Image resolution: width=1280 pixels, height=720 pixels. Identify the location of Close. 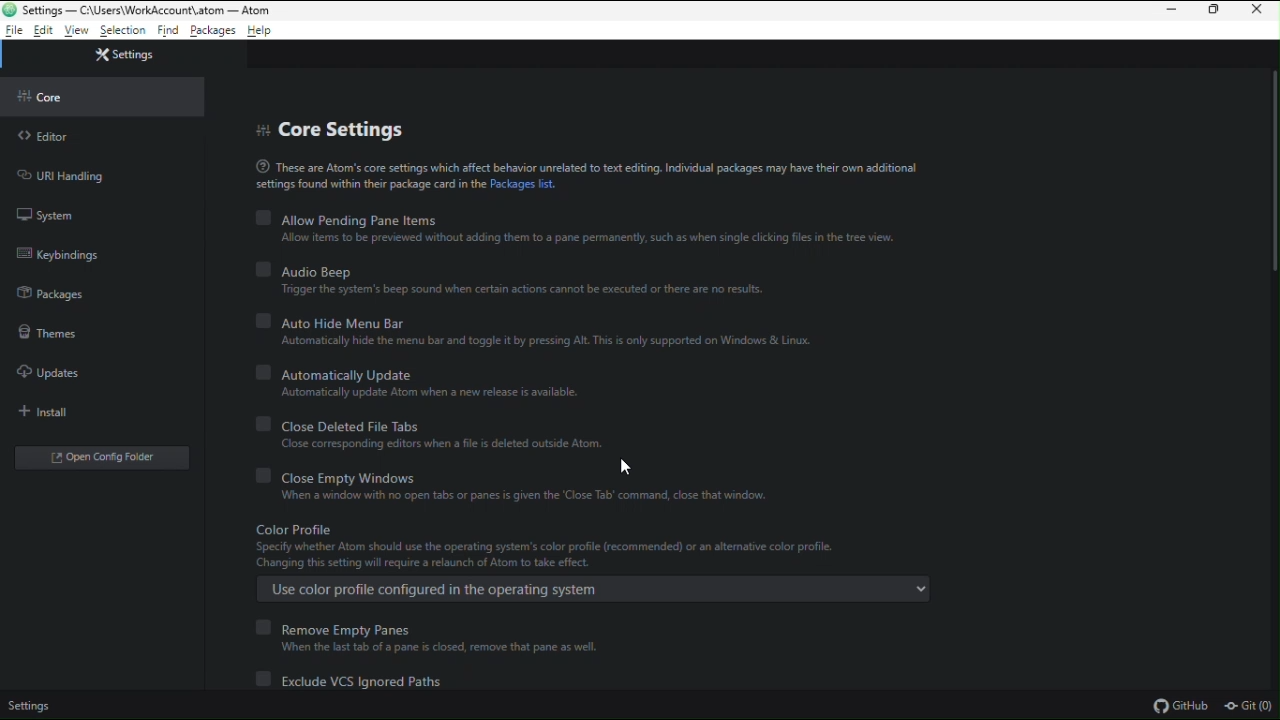
(1261, 12).